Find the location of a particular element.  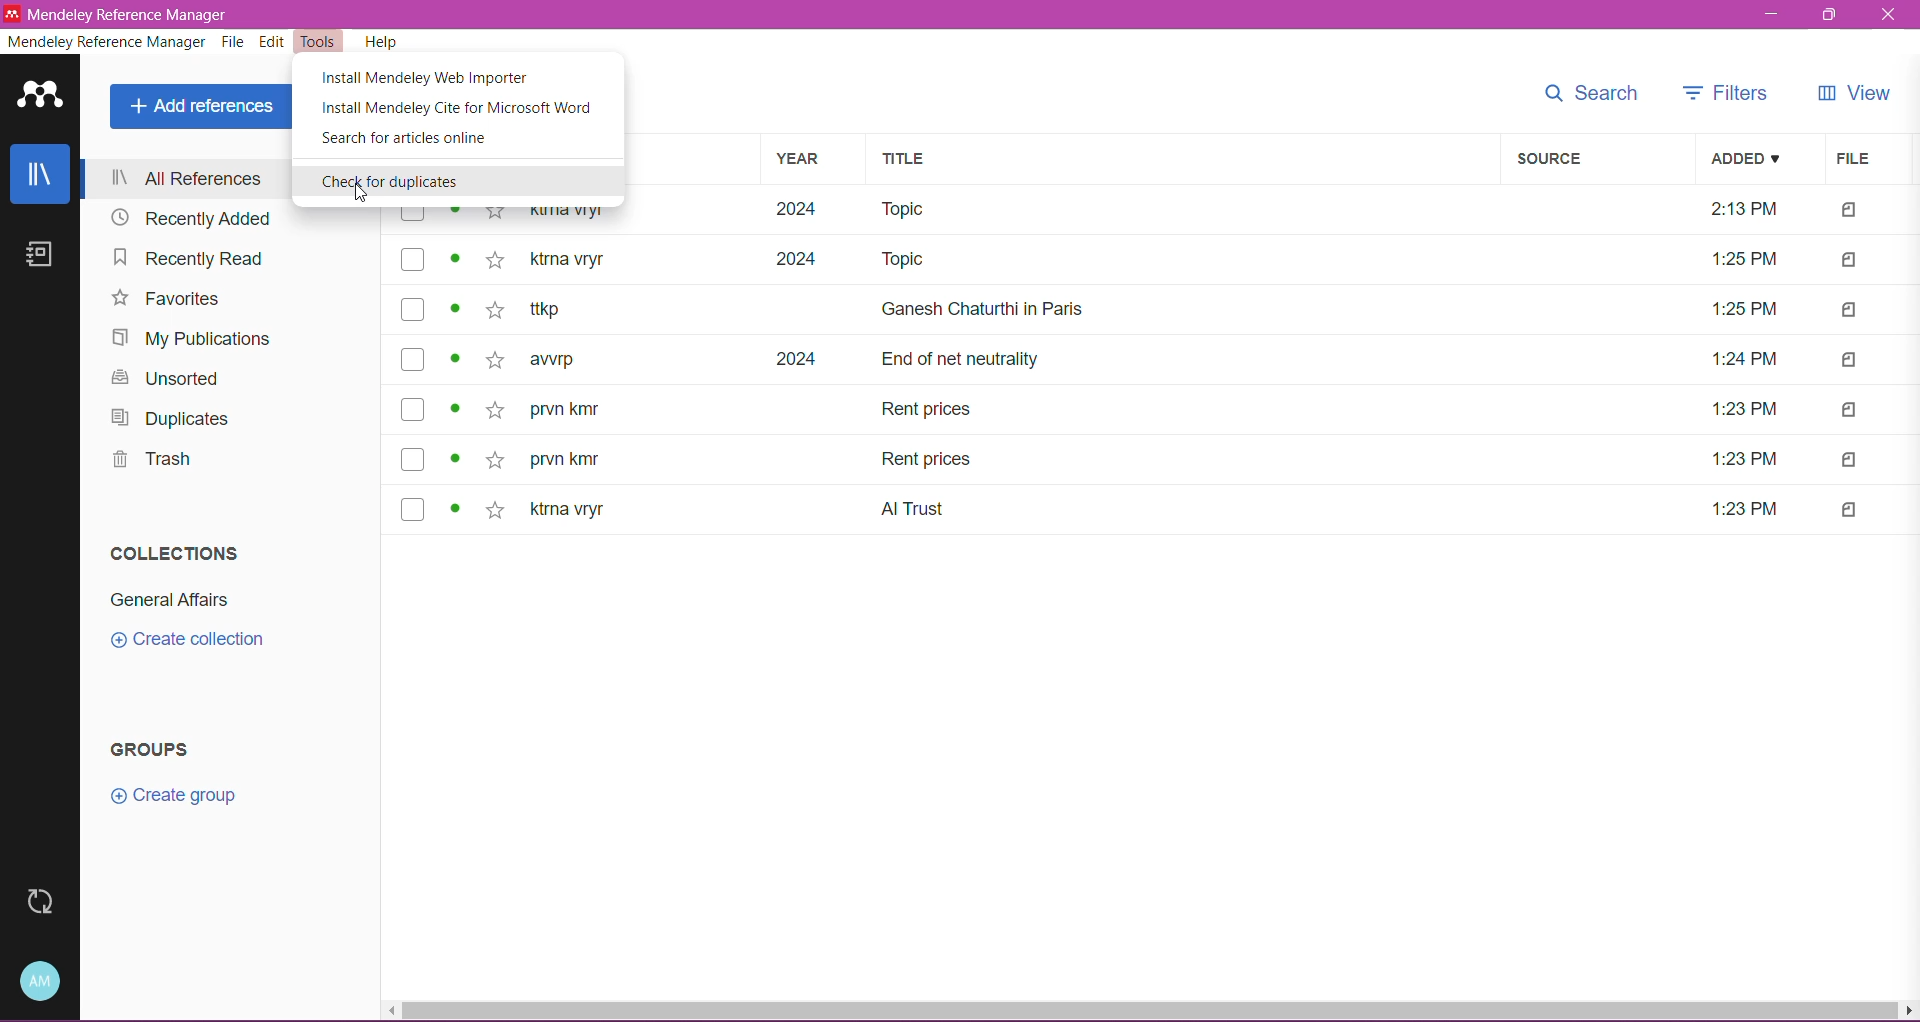

file is located at coordinates (1851, 410).